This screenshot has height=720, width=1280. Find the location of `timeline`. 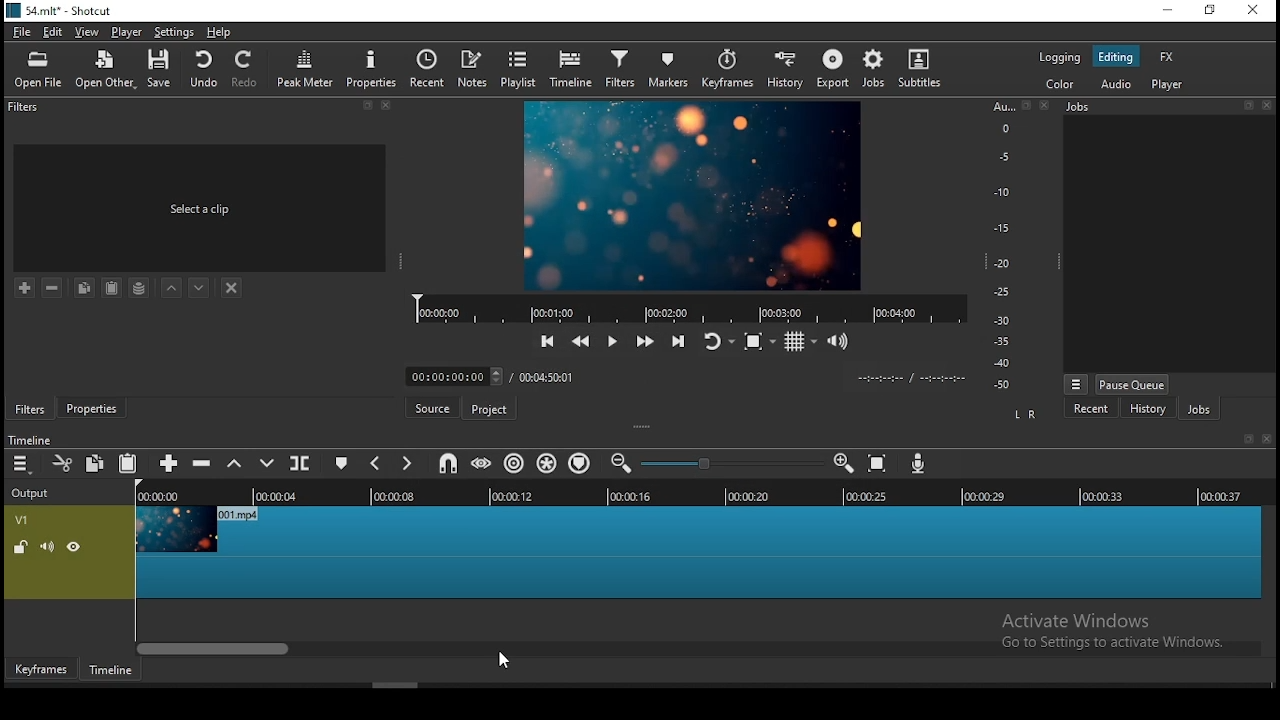

timeline is located at coordinates (573, 69).